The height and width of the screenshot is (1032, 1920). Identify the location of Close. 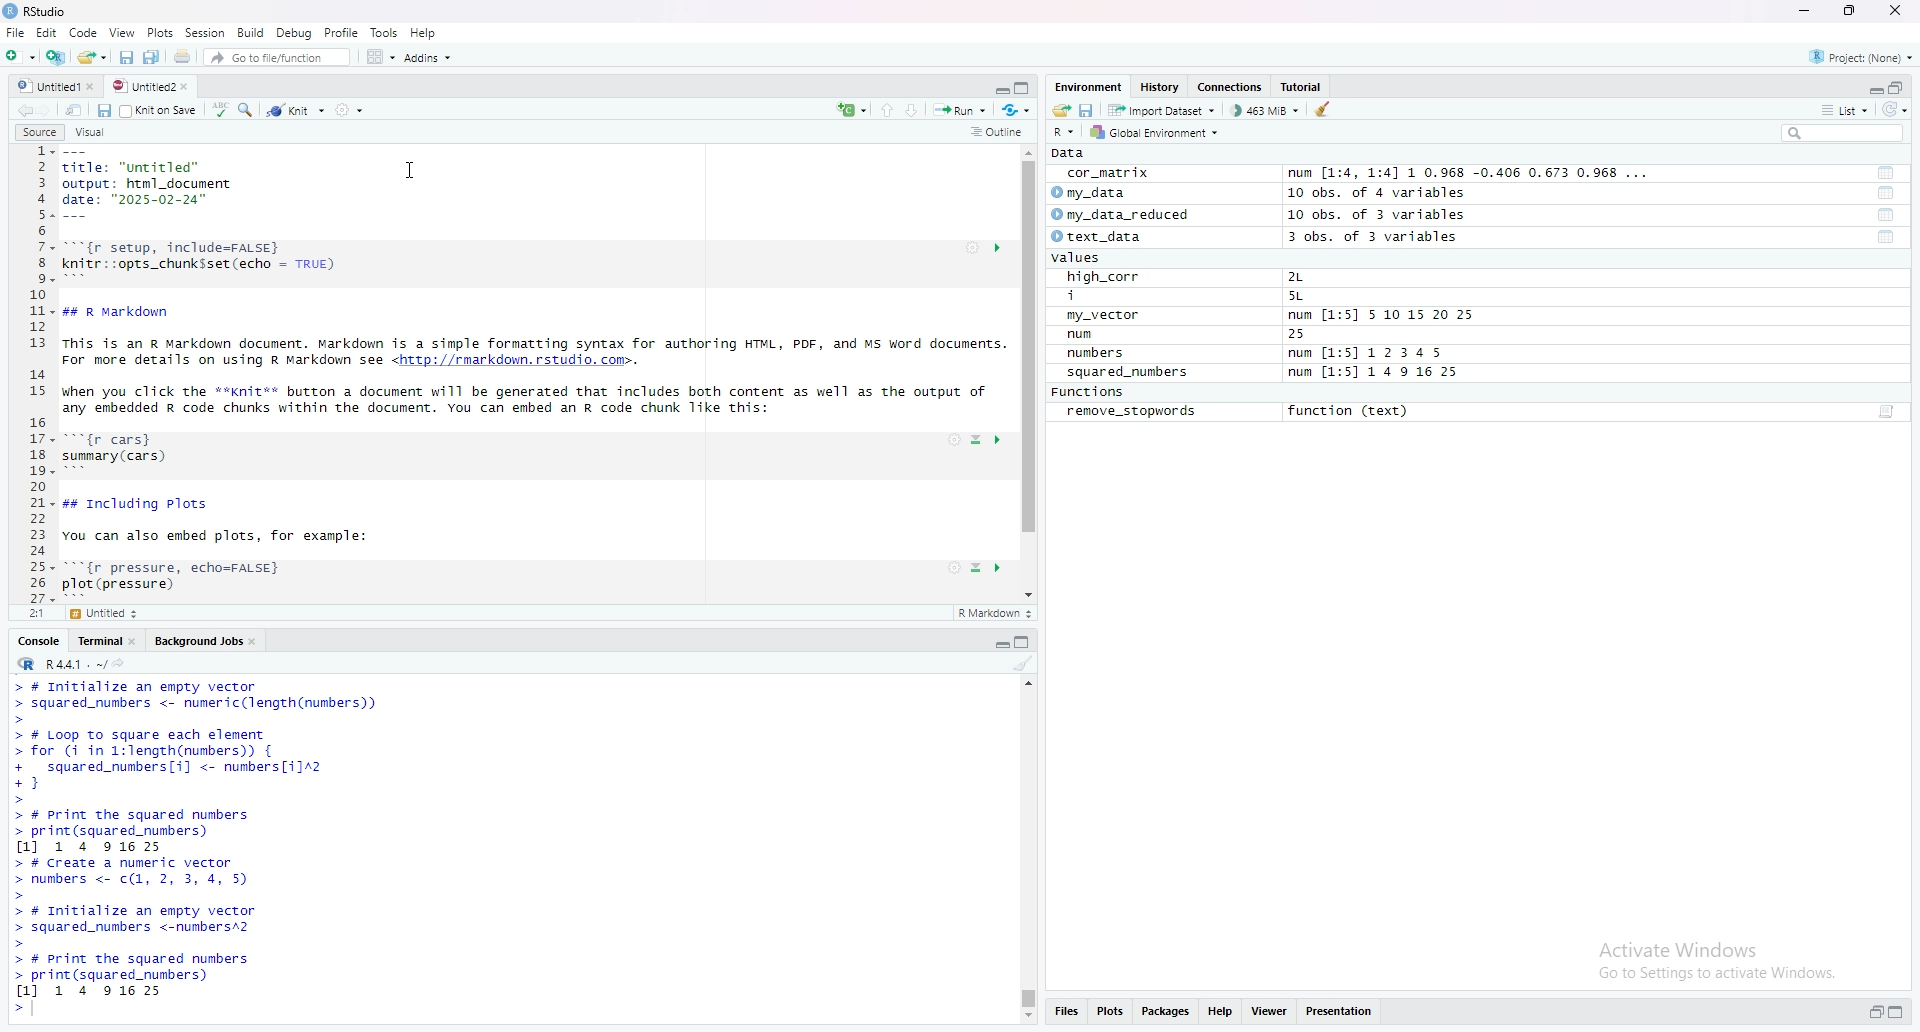
(97, 84).